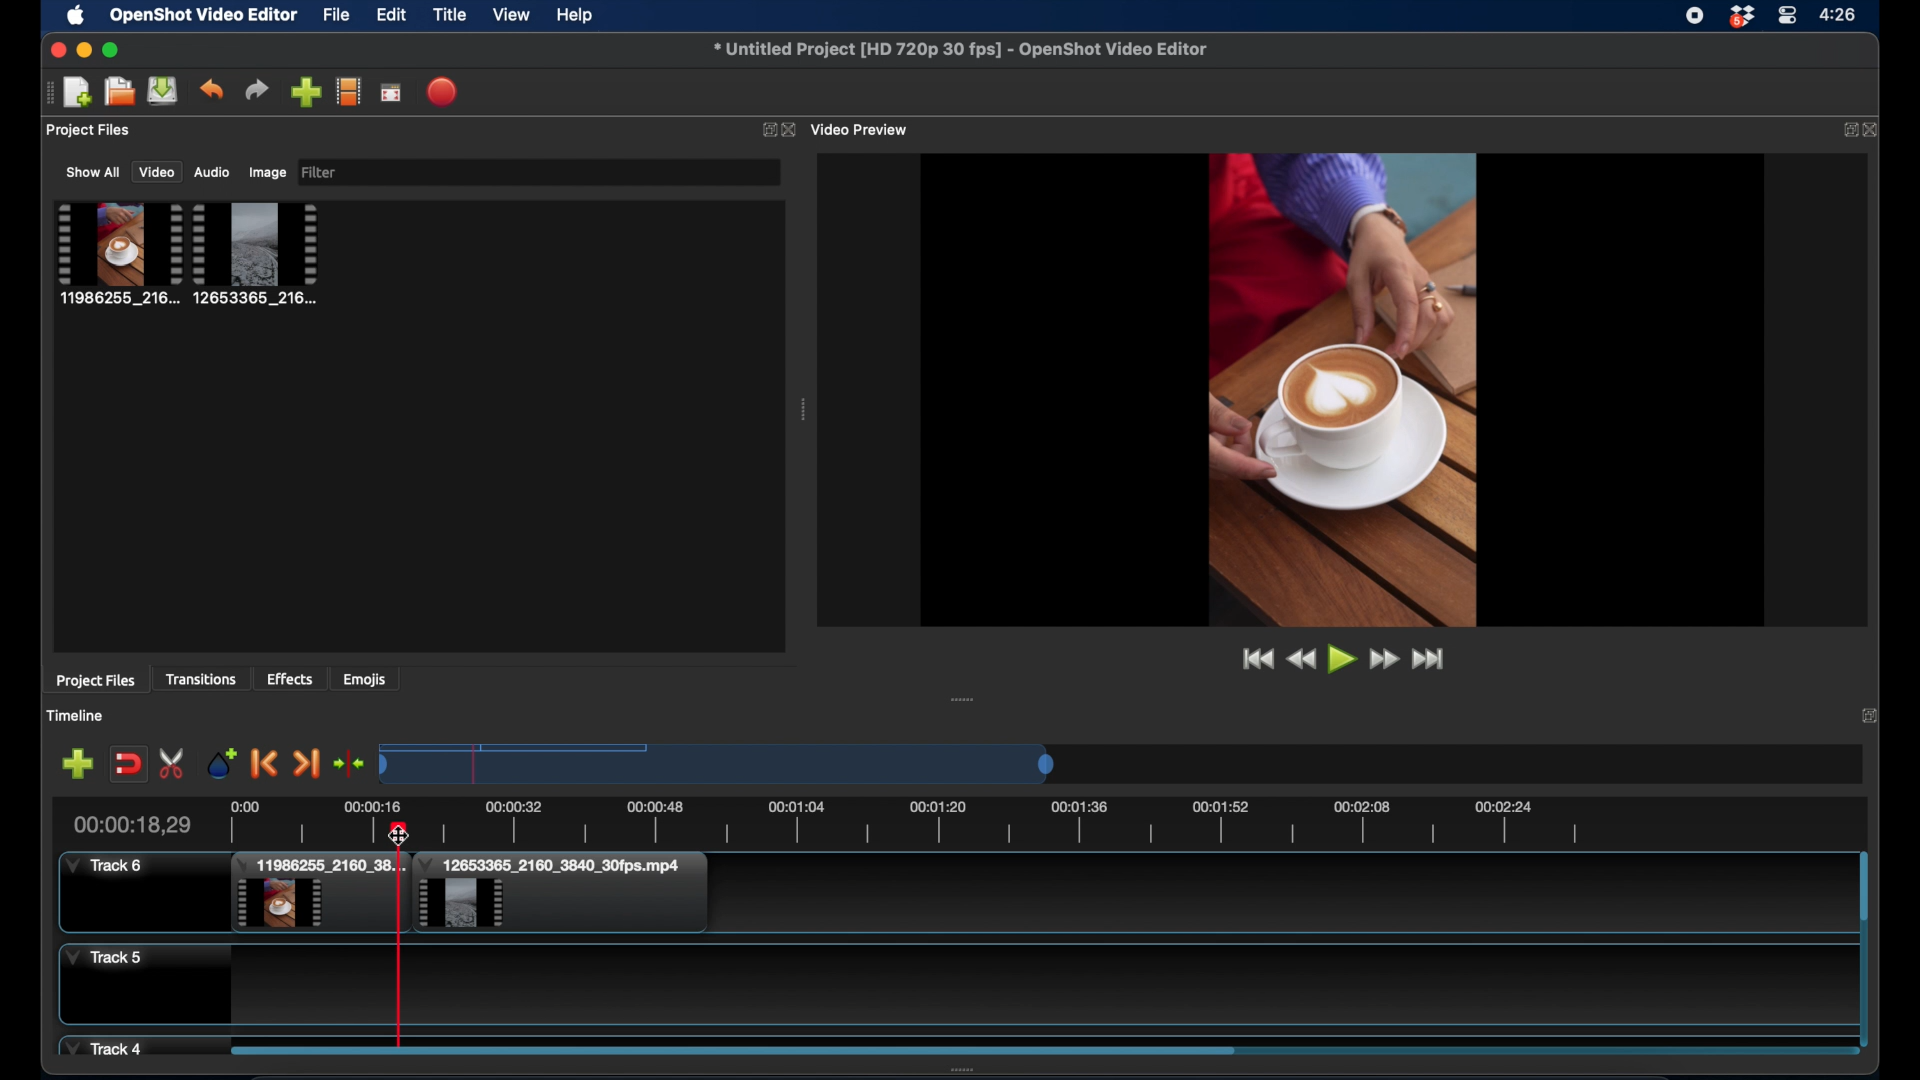 This screenshot has height=1080, width=1920. Describe the element at coordinates (95, 681) in the screenshot. I see `project files` at that location.